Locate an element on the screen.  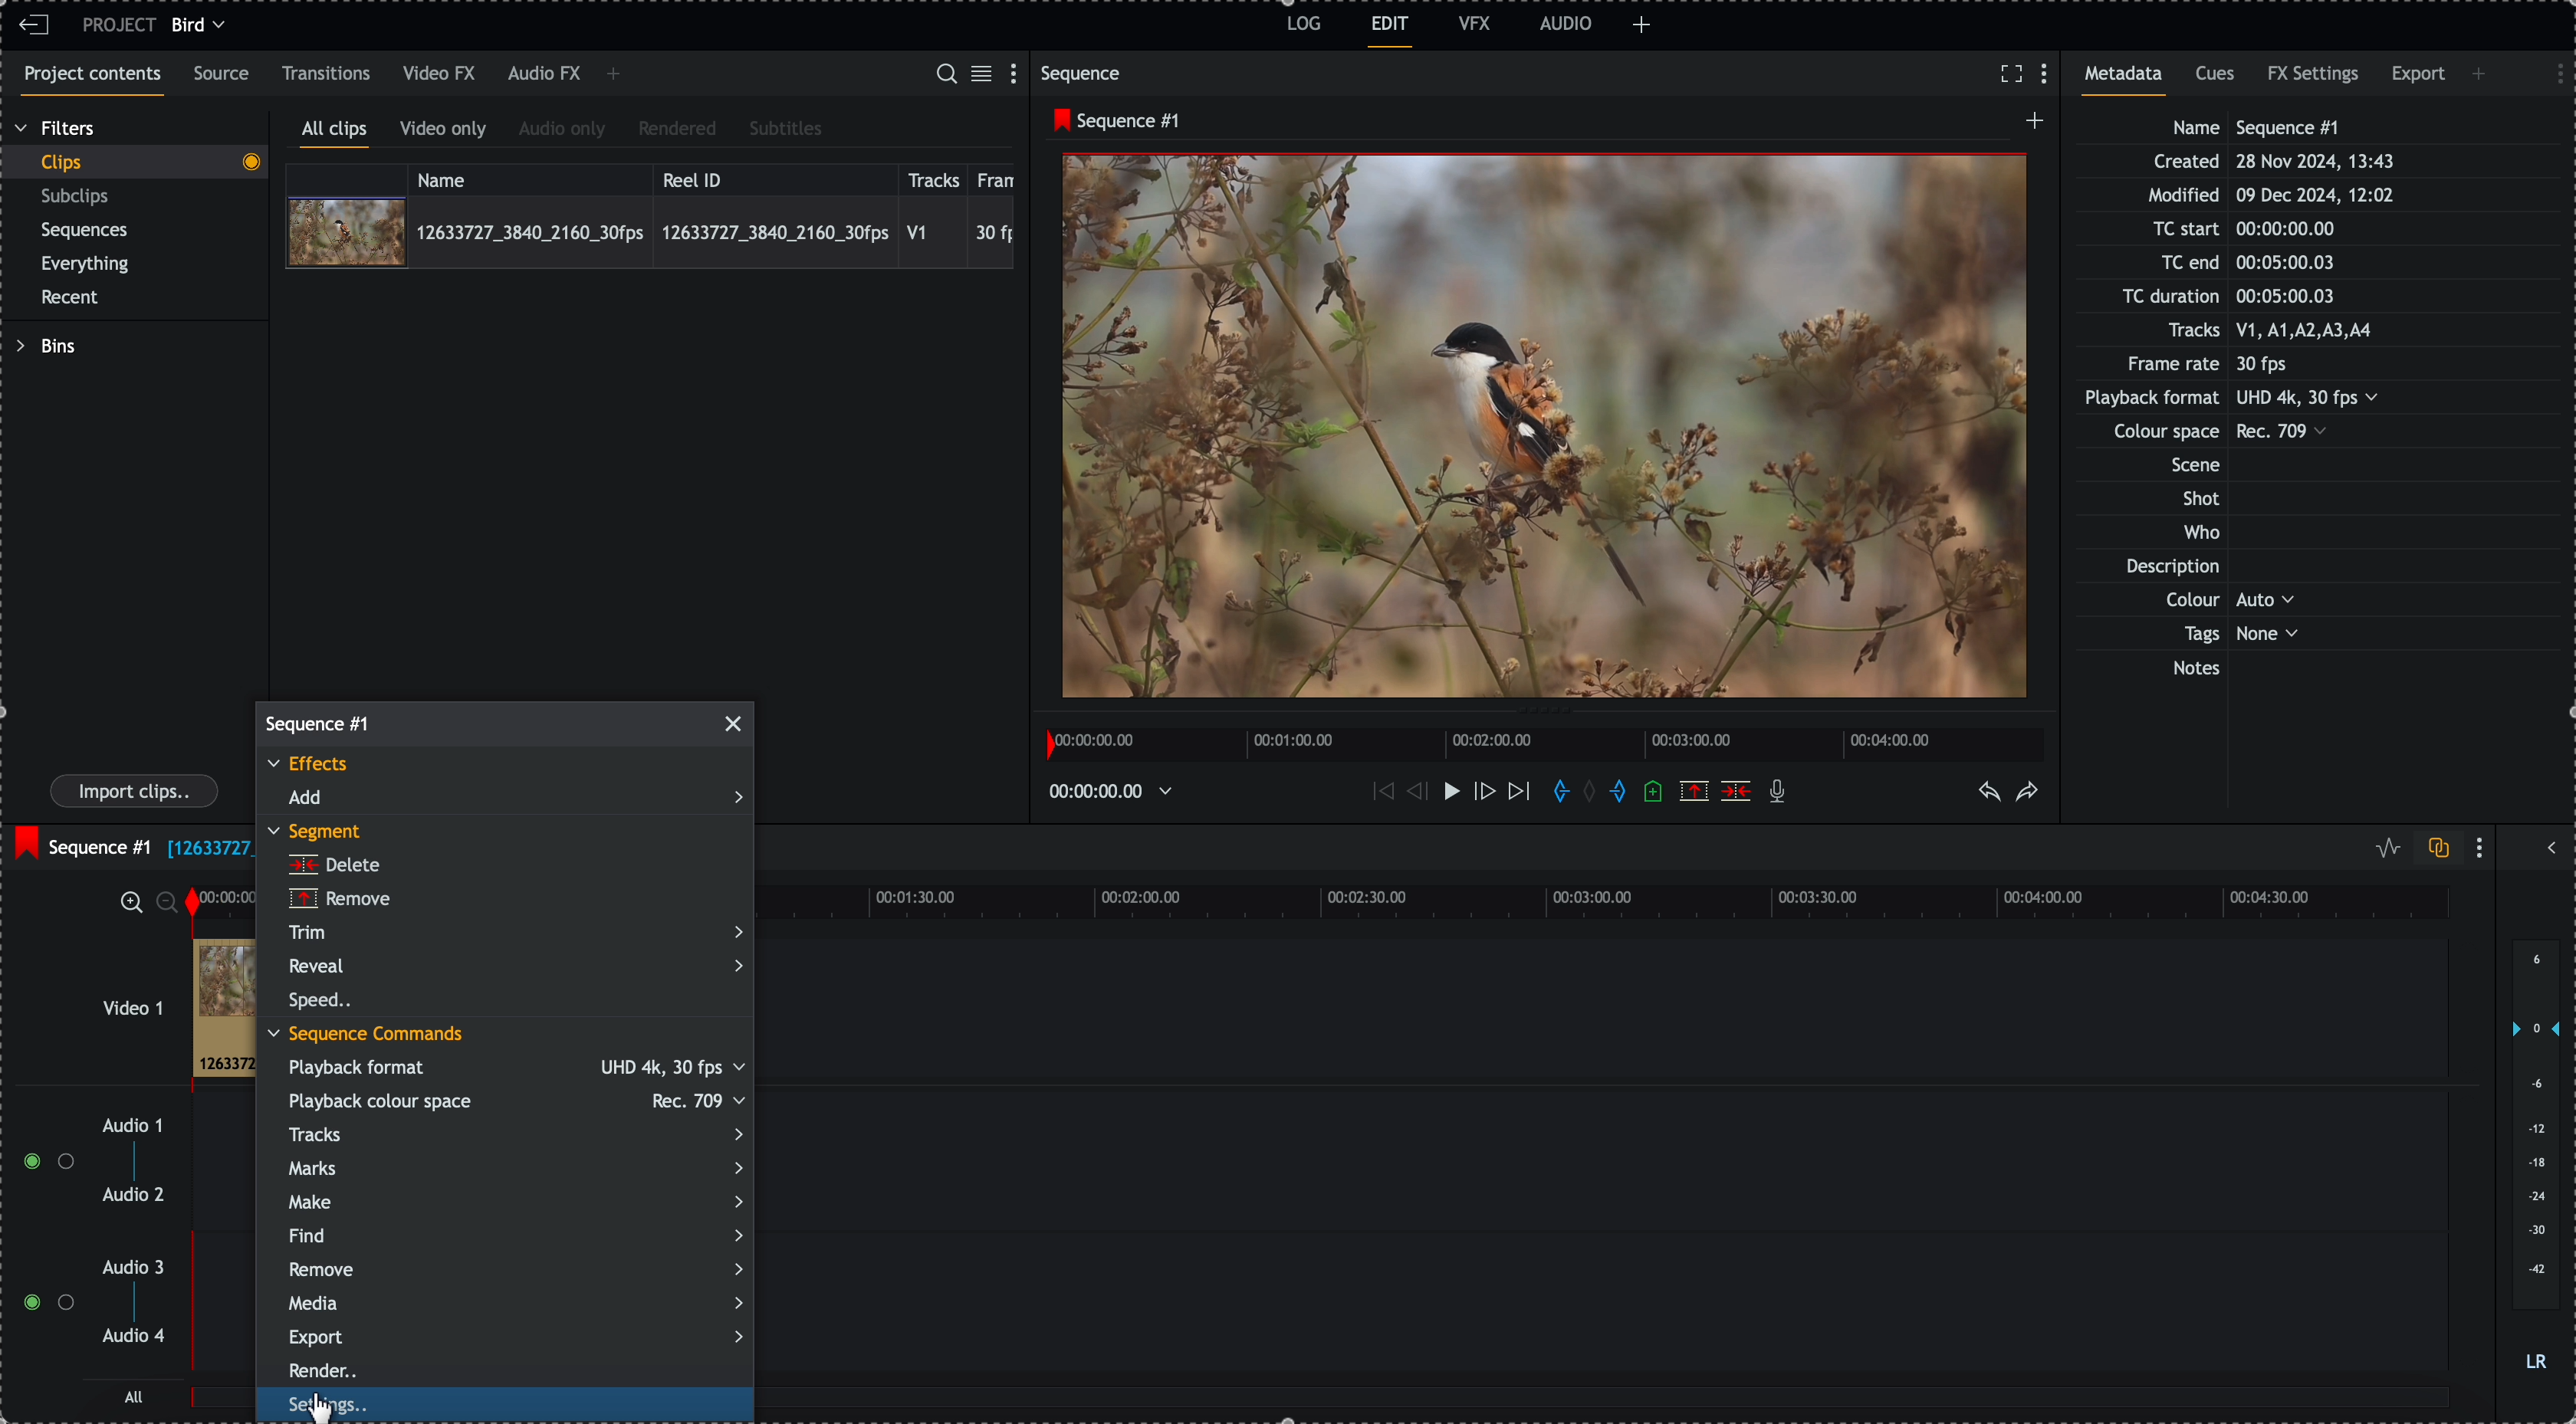
click on settings is located at coordinates (506, 1407).